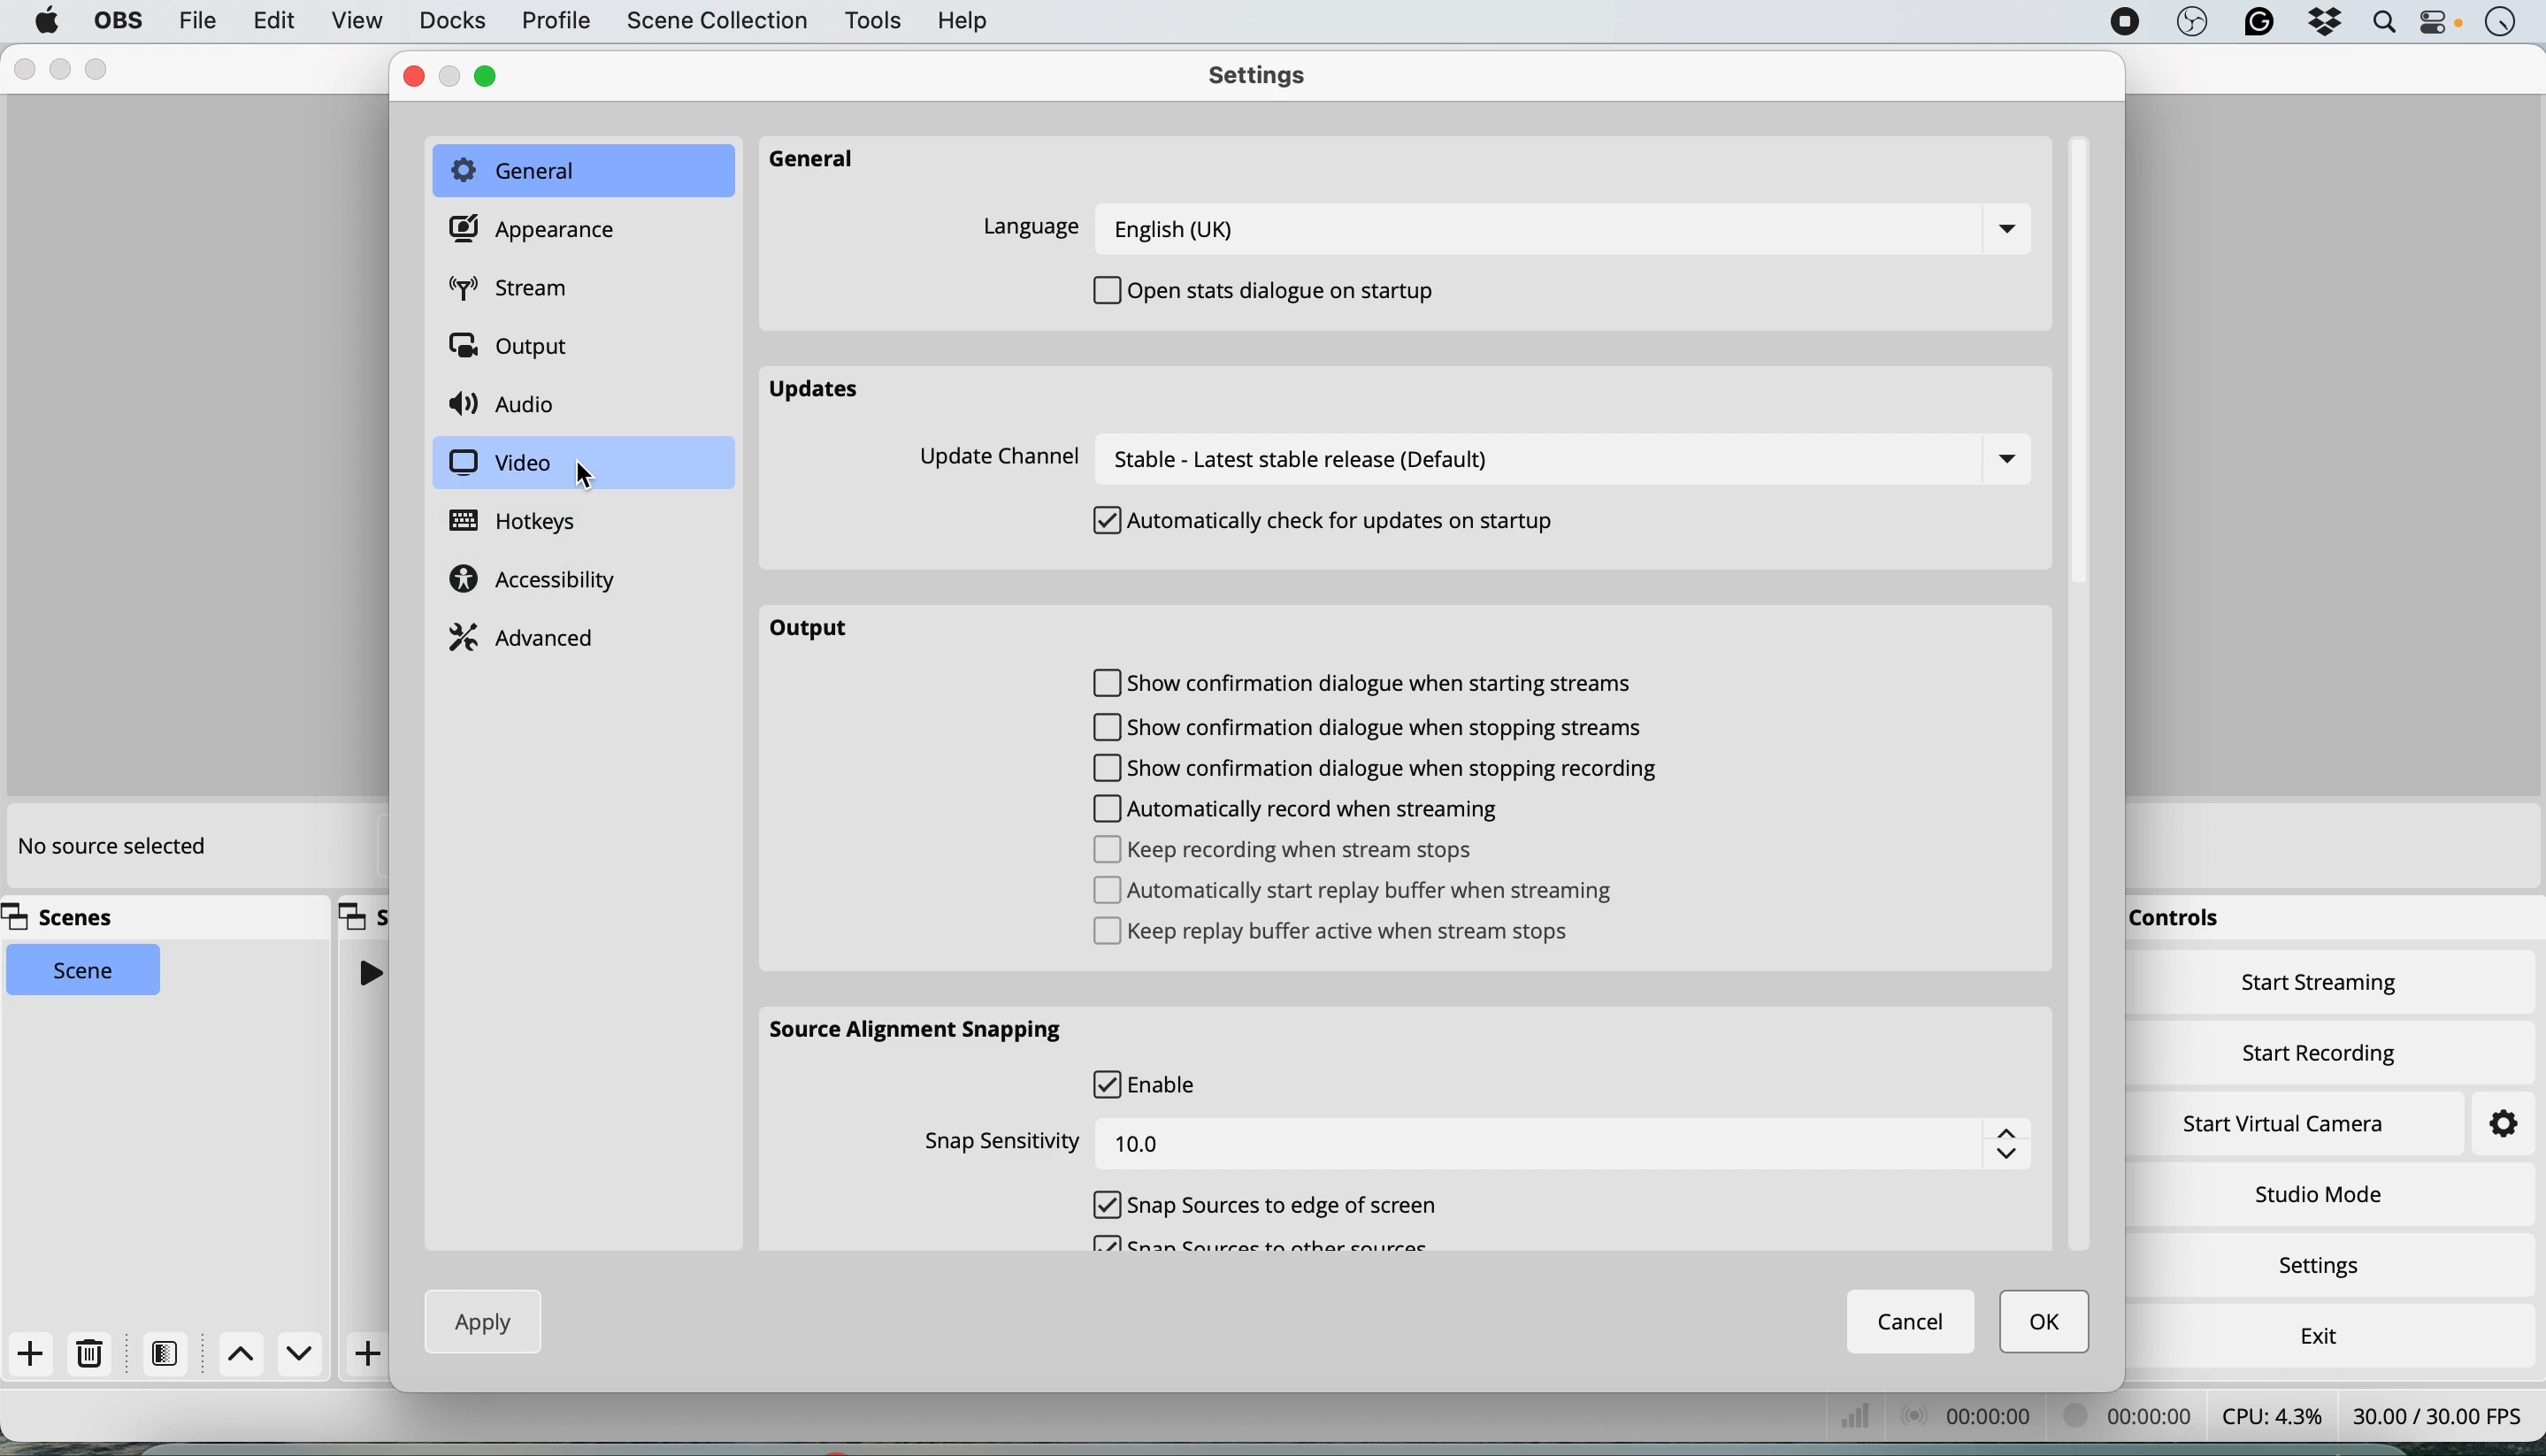 The height and width of the screenshot is (1456, 2546). Describe the element at coordinates (458, 75) in the screenshot. I see `minimize` at that location.